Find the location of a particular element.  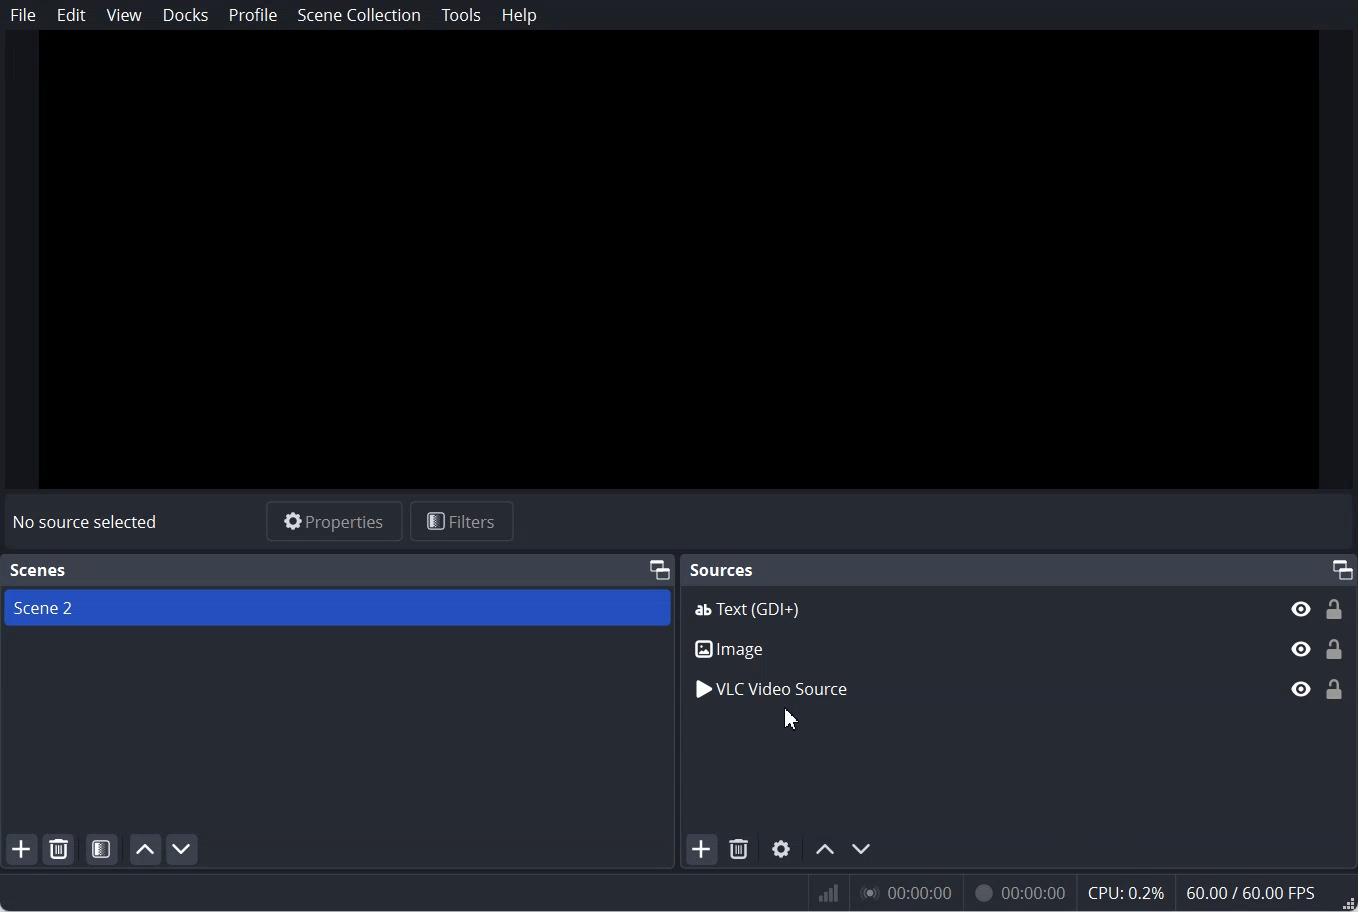

File is located at coordinates (23, 15).